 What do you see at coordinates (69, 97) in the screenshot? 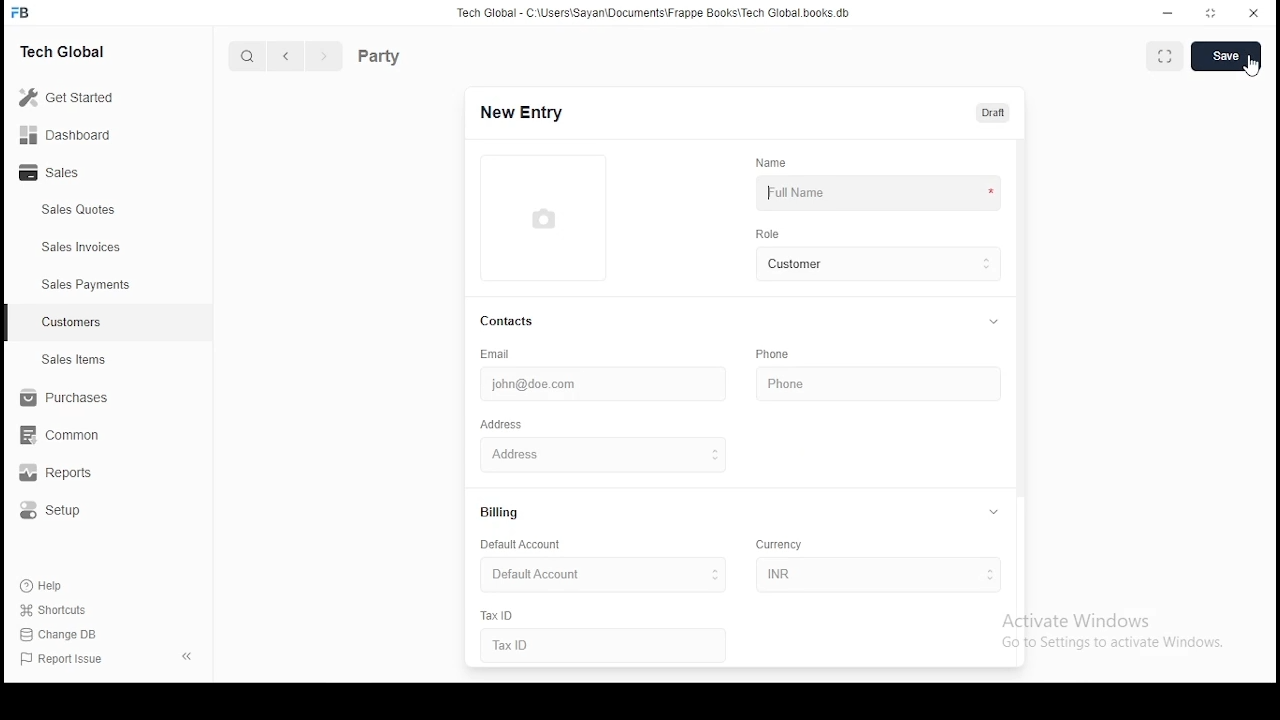
I see `get started` at bounding box center [69, 97].